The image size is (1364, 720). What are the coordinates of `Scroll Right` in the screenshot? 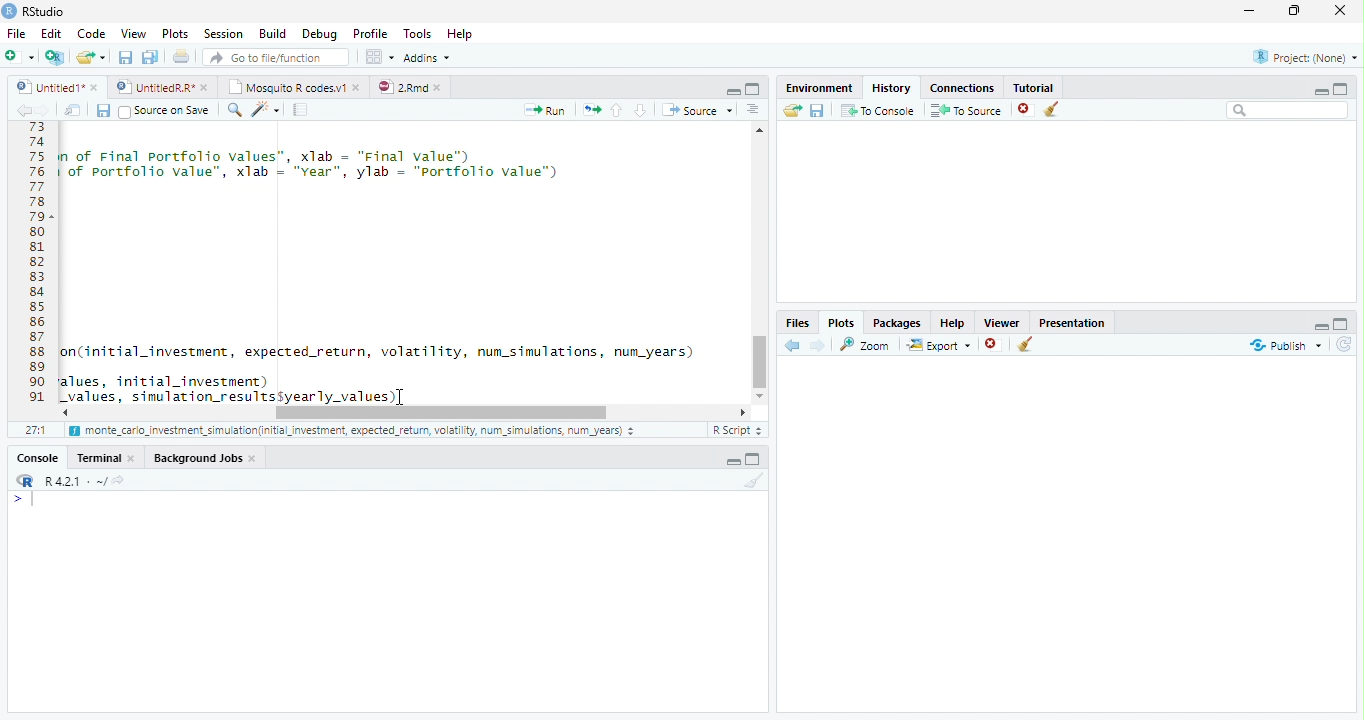 It's located at (743, 411).